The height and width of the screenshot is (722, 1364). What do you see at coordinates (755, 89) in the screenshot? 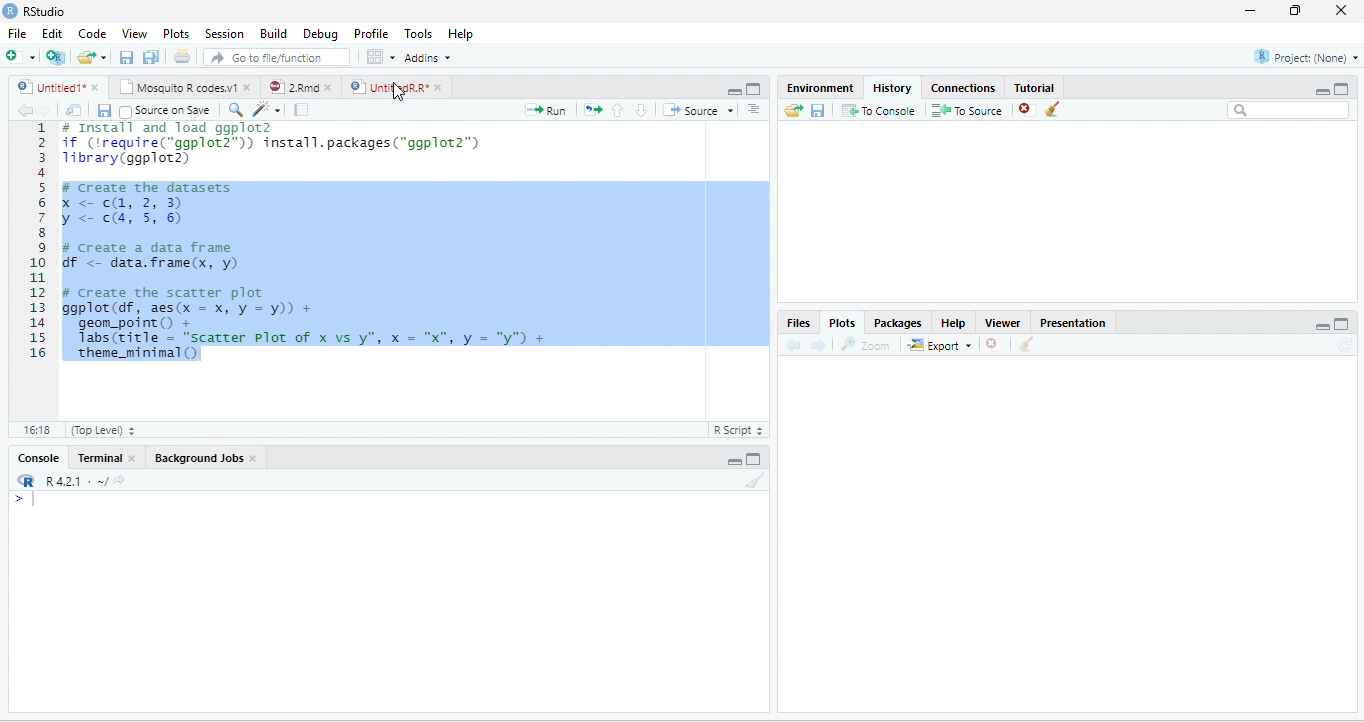
I see `Maximize` at bounding box center [755, 89].